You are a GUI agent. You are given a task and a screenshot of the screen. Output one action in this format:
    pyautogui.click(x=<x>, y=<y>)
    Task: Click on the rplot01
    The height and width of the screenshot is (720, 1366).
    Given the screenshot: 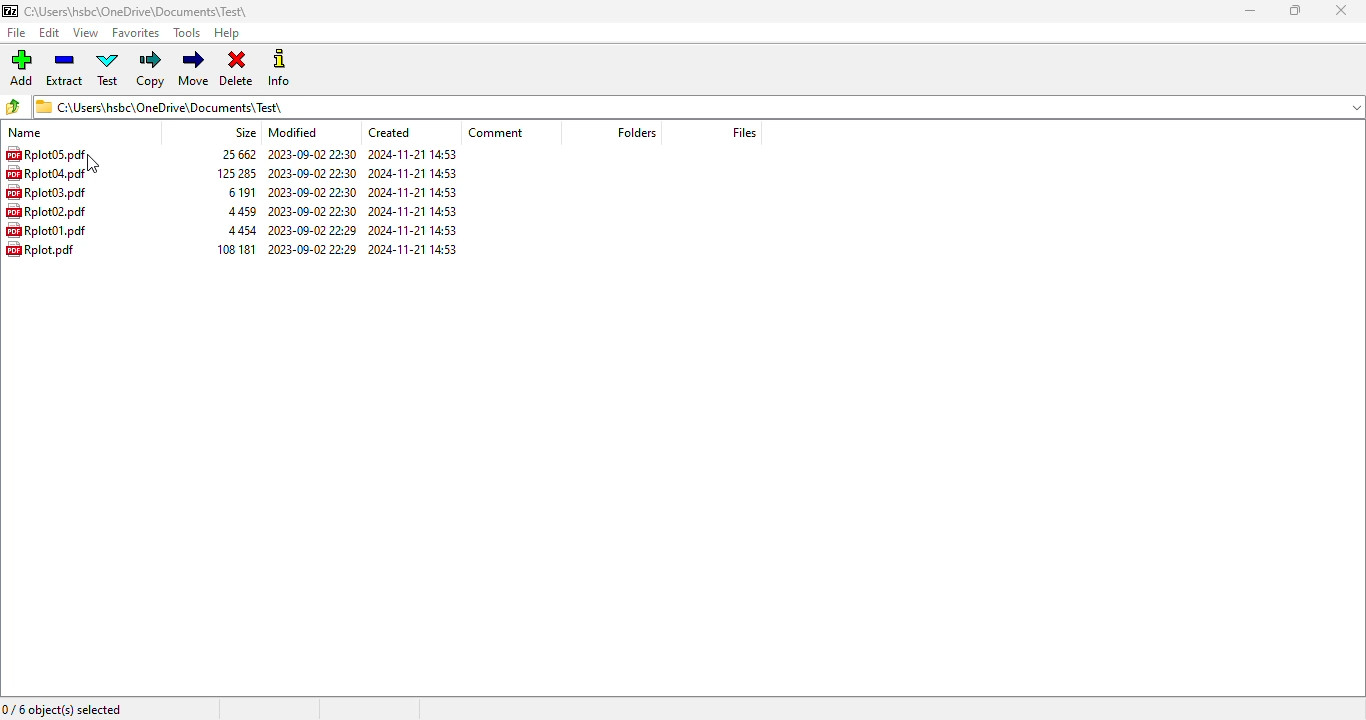 What is the action you would take?
    pyautogui.click(x=47, y=230)
    